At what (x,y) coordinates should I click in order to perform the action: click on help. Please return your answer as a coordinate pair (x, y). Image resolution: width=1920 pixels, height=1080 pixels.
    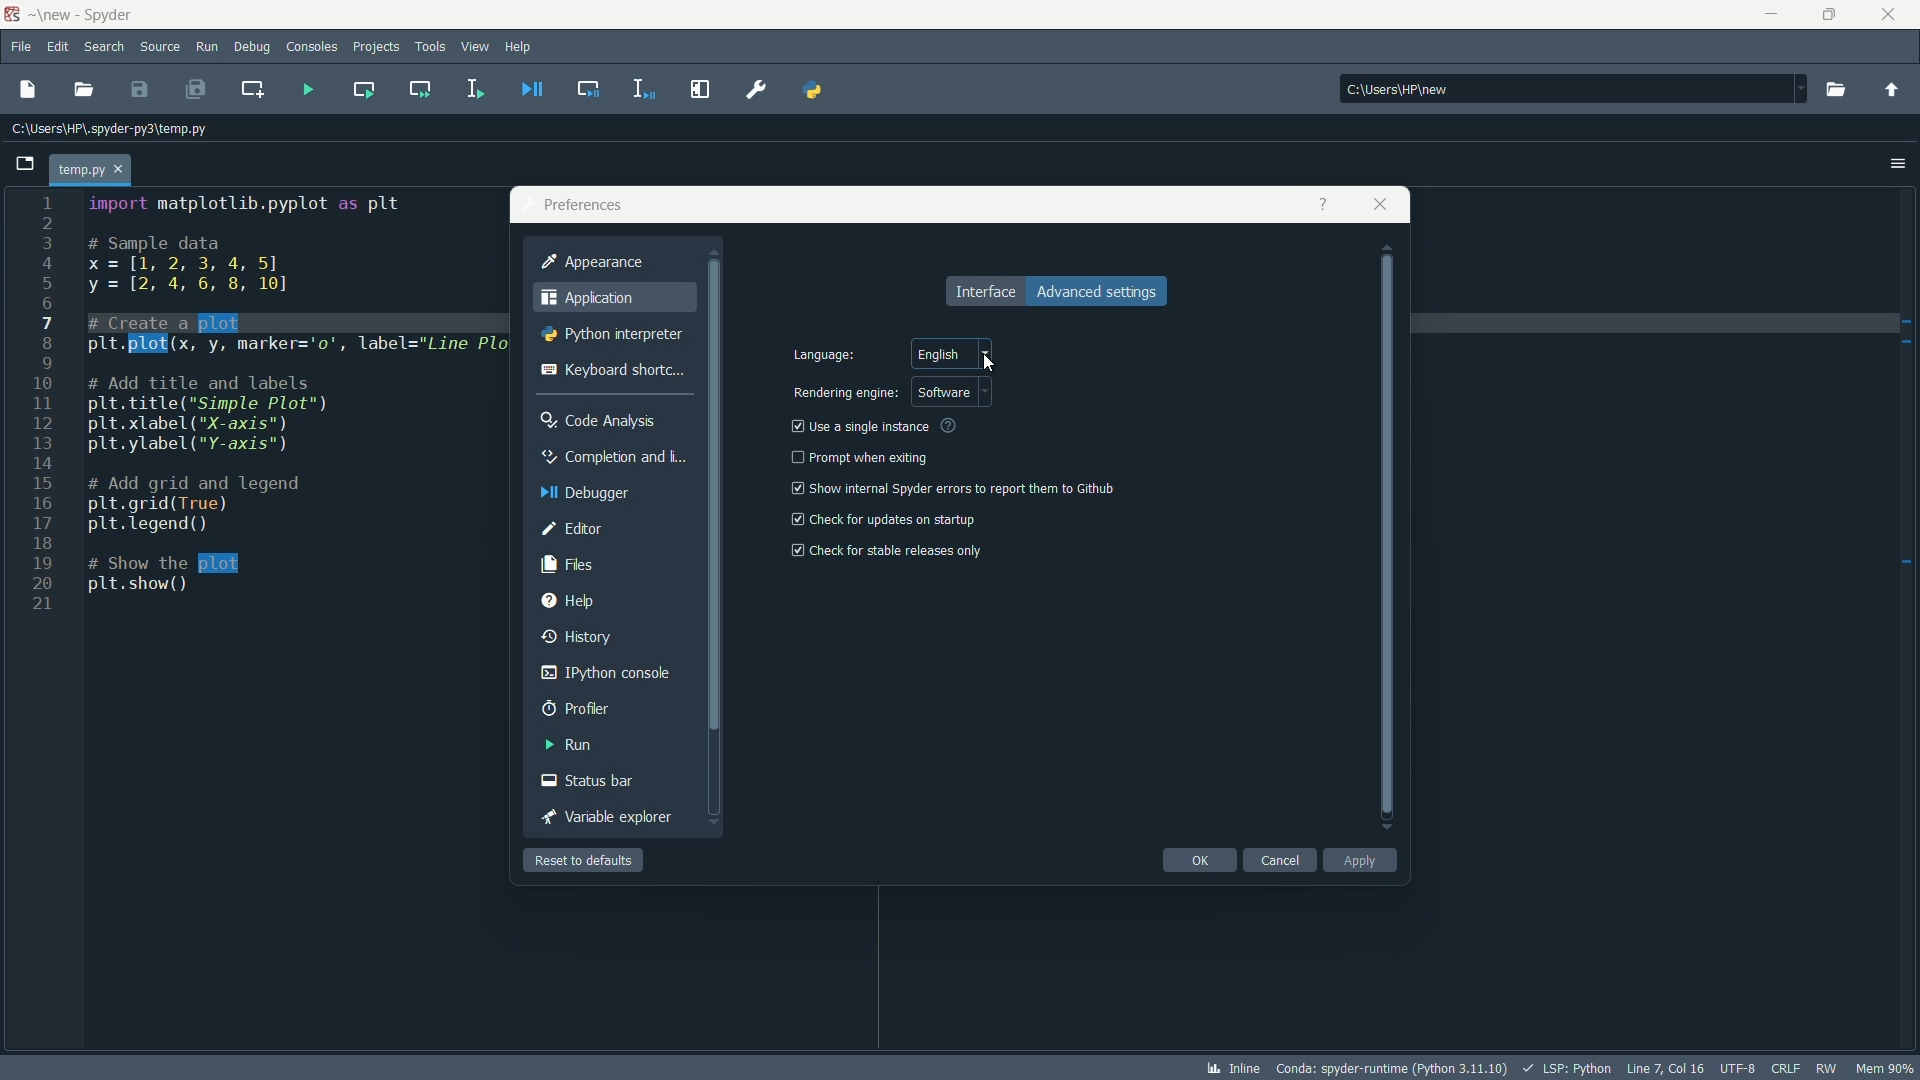
    Looking at the image, I should click on (569, 601).